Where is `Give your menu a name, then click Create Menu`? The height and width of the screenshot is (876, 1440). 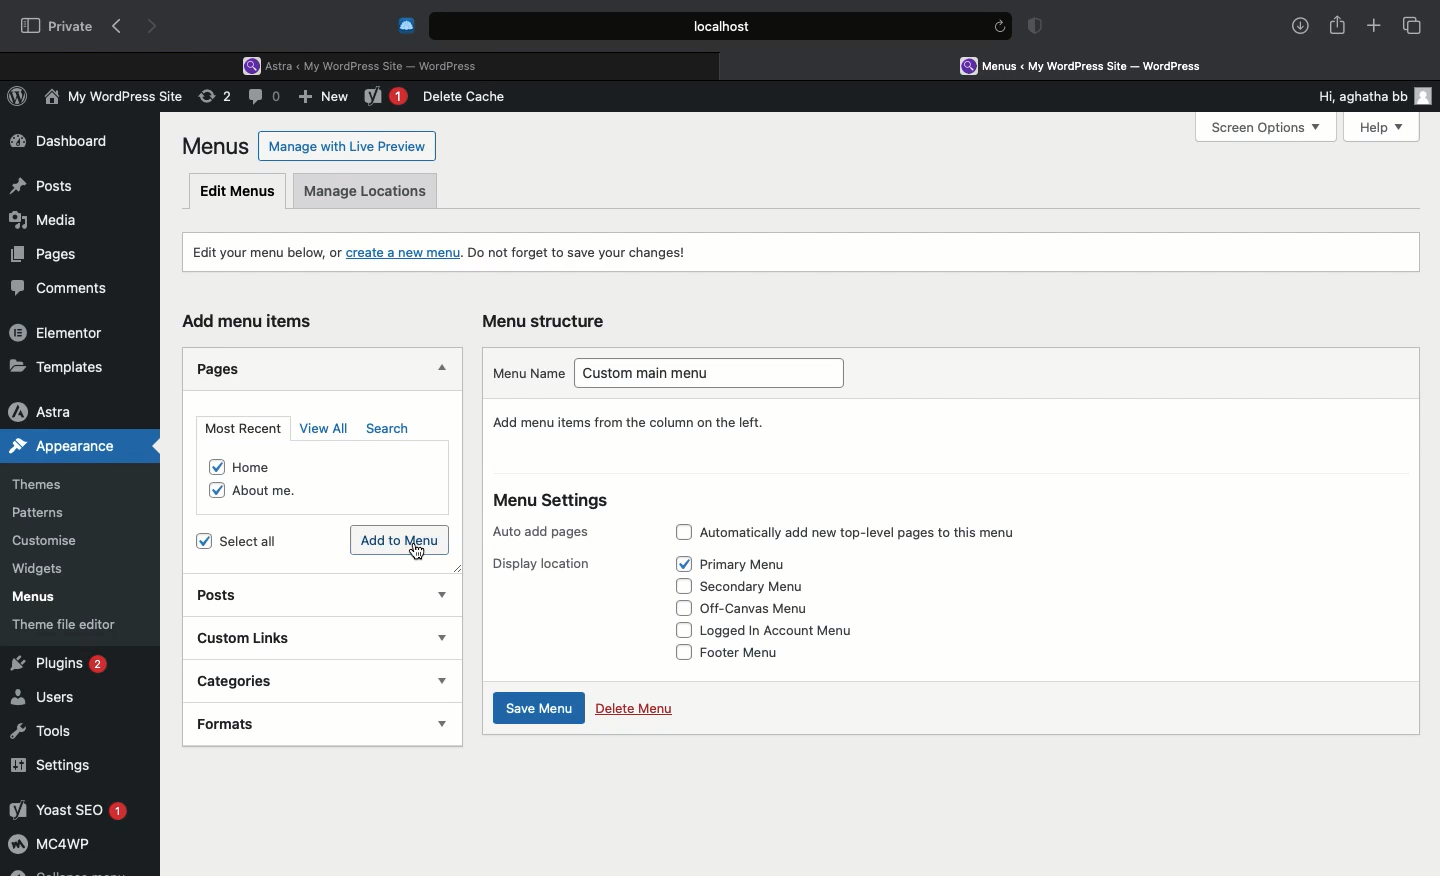 Give your menu a name, then click Create Menu is located at coordinates (647, 422).